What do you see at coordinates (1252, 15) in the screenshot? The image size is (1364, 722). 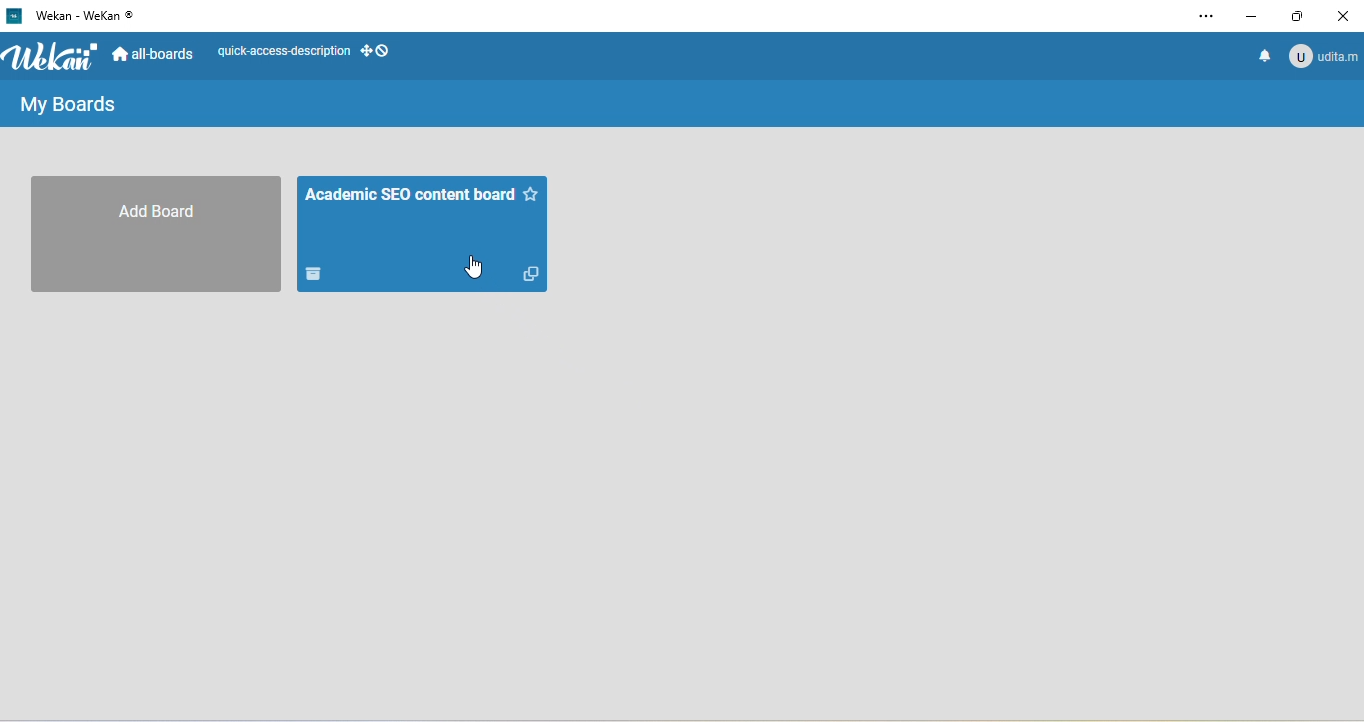 I see `minimize` at bounding box center [1252, 15].